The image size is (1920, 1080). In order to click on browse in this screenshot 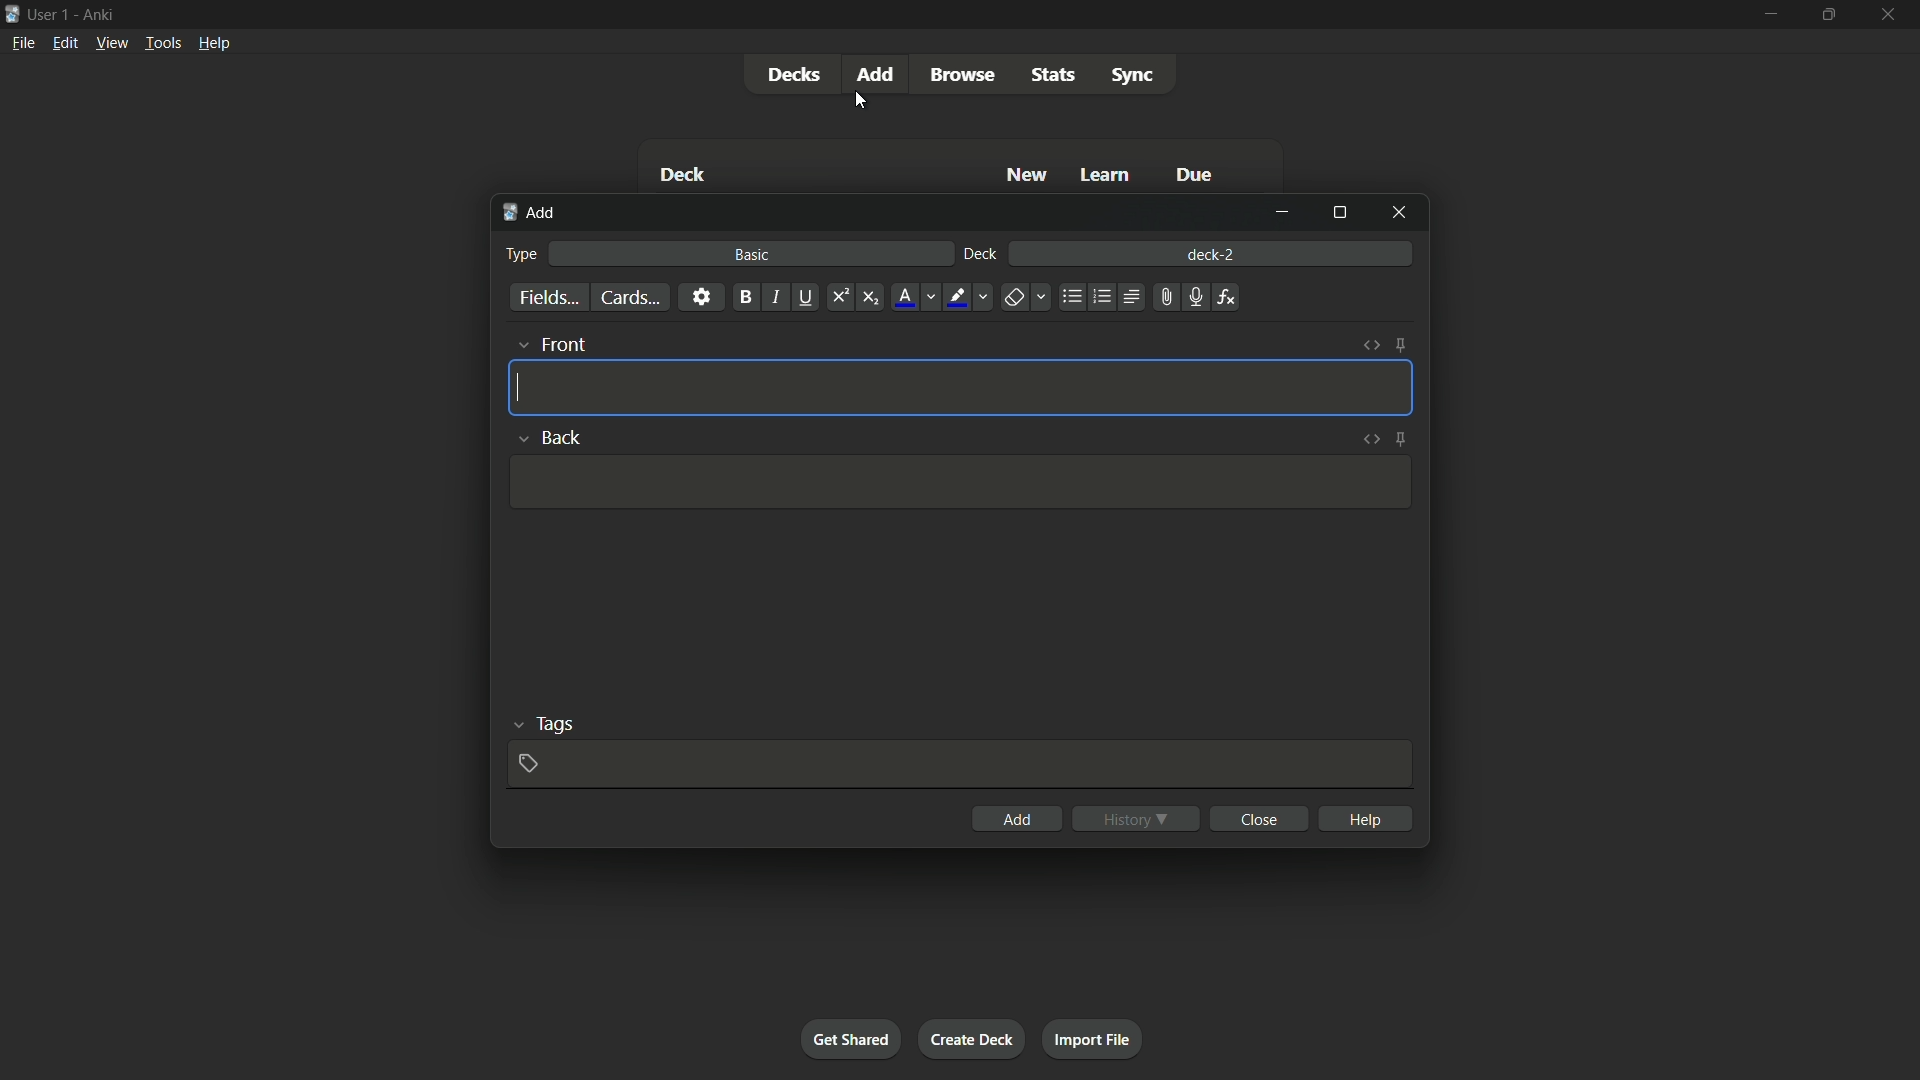, I will do `click(964, 75)`.